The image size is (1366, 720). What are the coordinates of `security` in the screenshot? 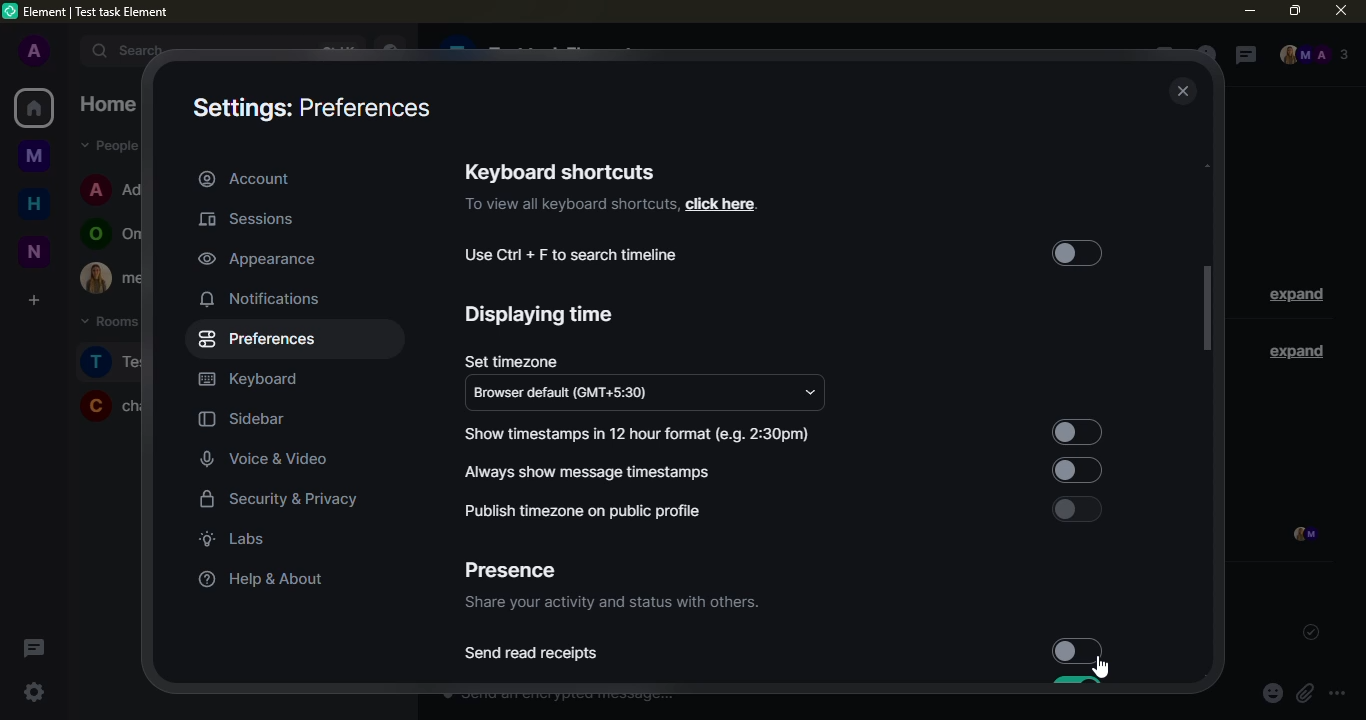 It's located at (280, 501).